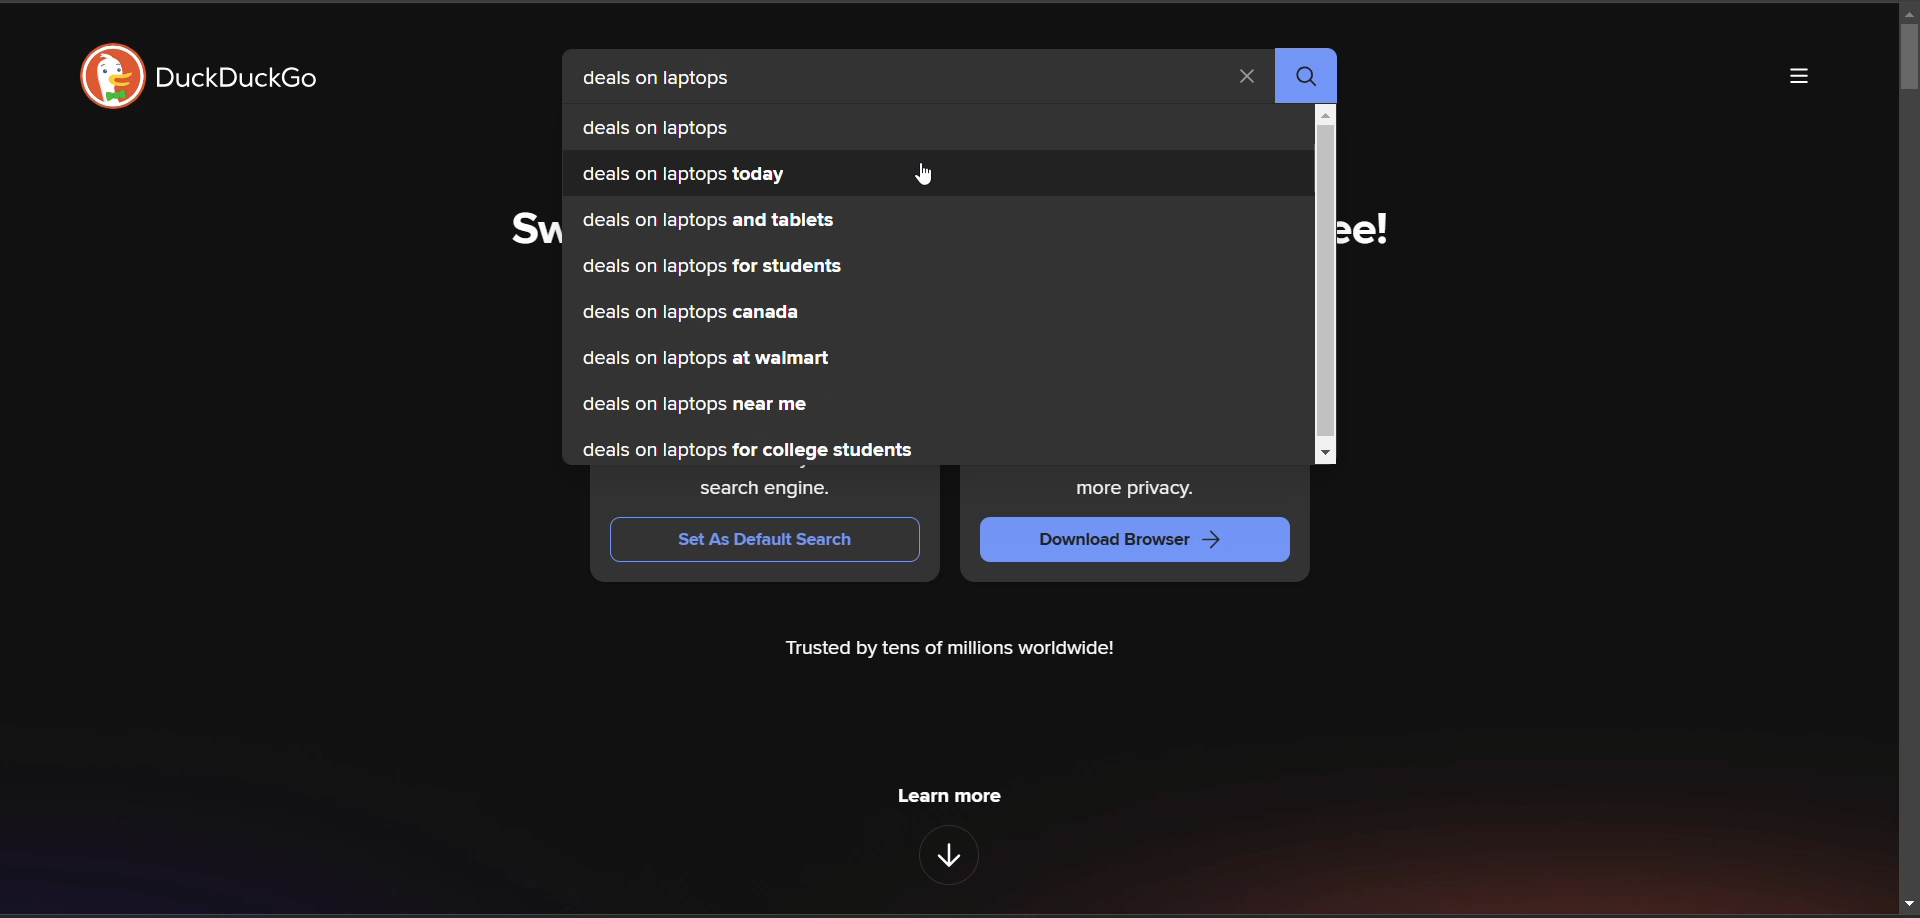 Image resolution: width=1920 pixels, height=918 pixels. I want to click on metadata, so click(952, 651).